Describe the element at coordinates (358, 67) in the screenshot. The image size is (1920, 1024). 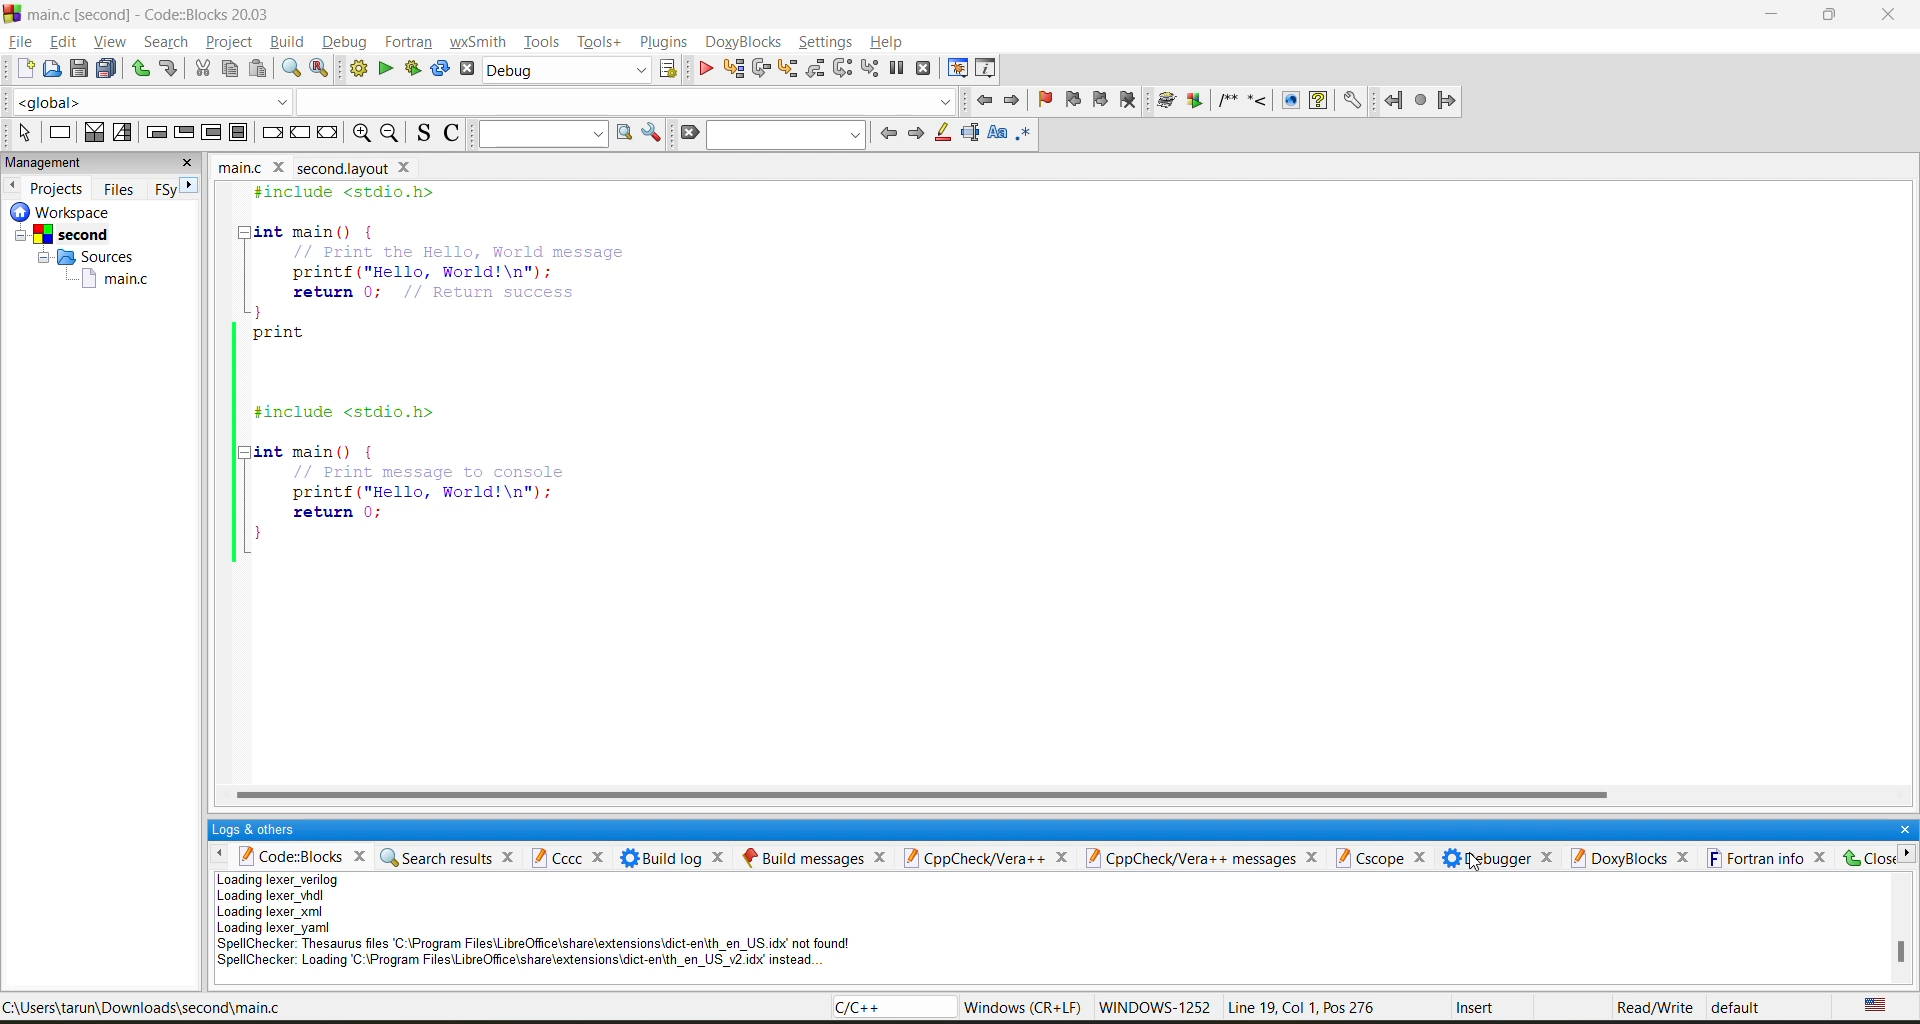
I see `build` at that location.